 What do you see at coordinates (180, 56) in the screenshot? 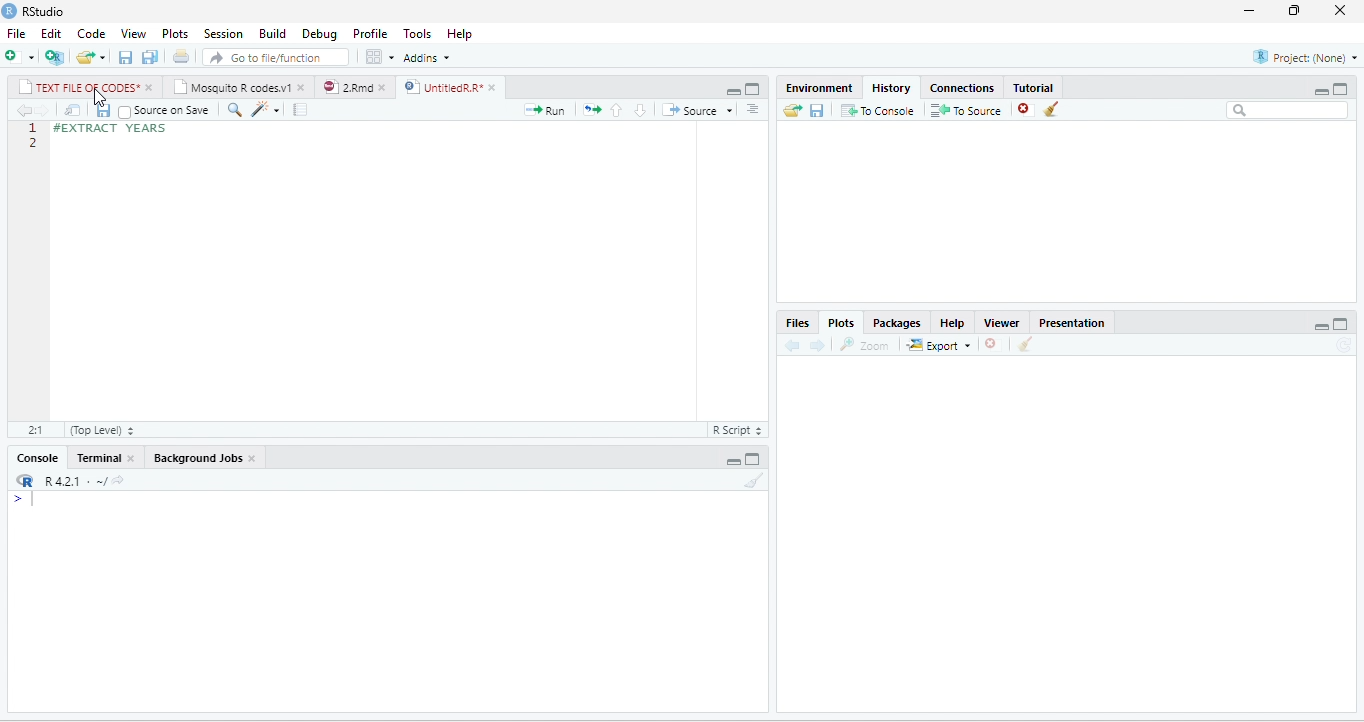
I see `print` at bounding box center [180, 56].